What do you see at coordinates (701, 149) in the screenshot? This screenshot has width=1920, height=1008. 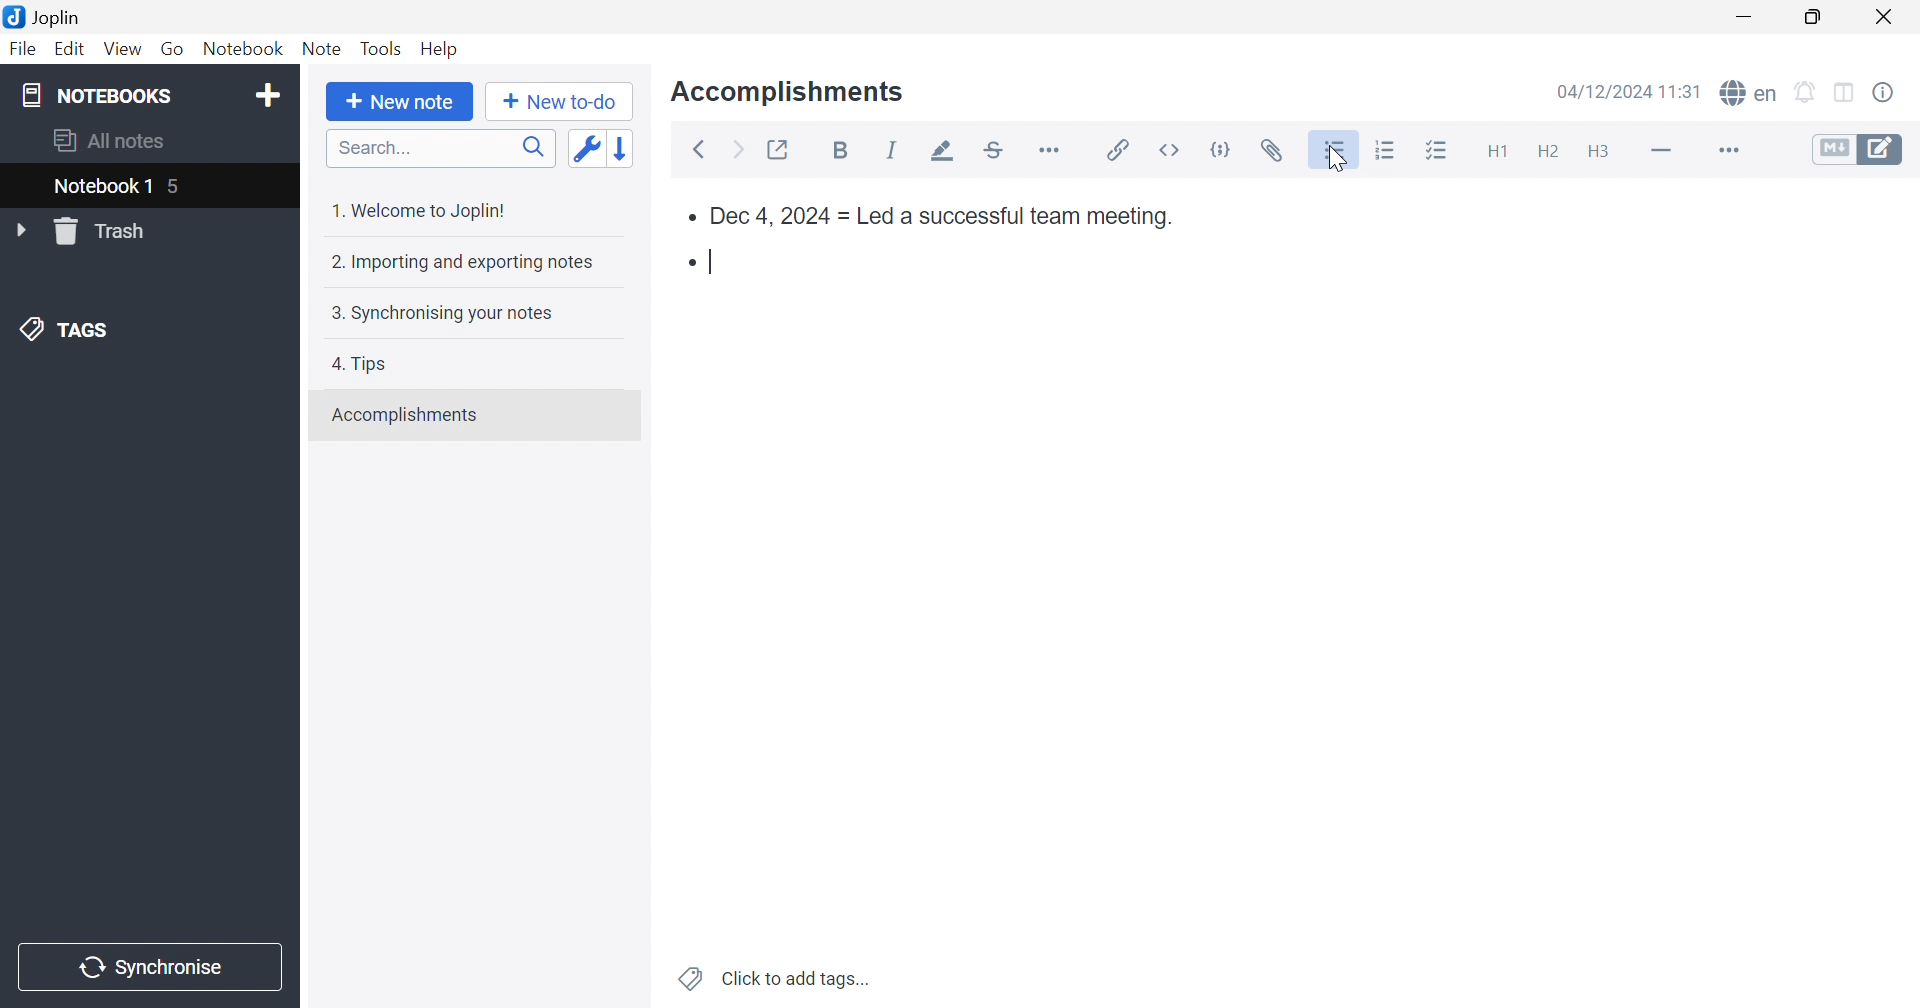 I see `Back` at bounding box center [701, 149].